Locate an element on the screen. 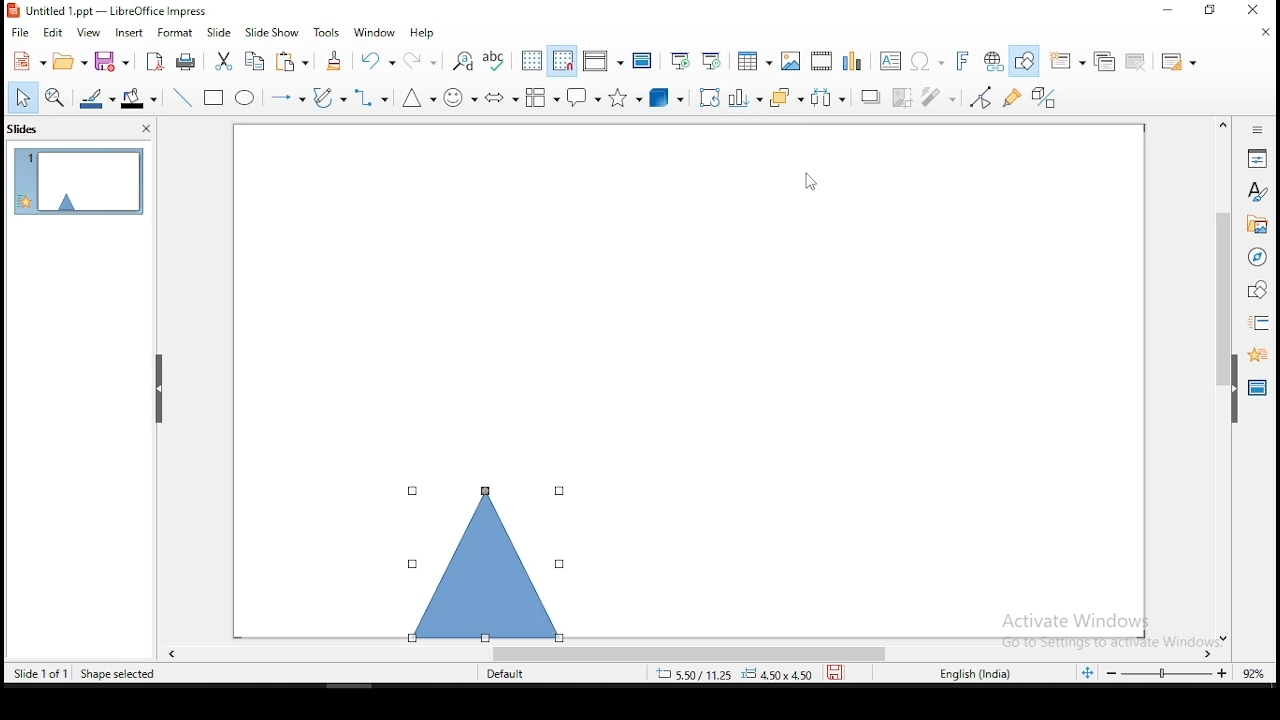 The width and height of the screenshot is (1280, 720). fit to slide is located at coordinates (1091, 676).